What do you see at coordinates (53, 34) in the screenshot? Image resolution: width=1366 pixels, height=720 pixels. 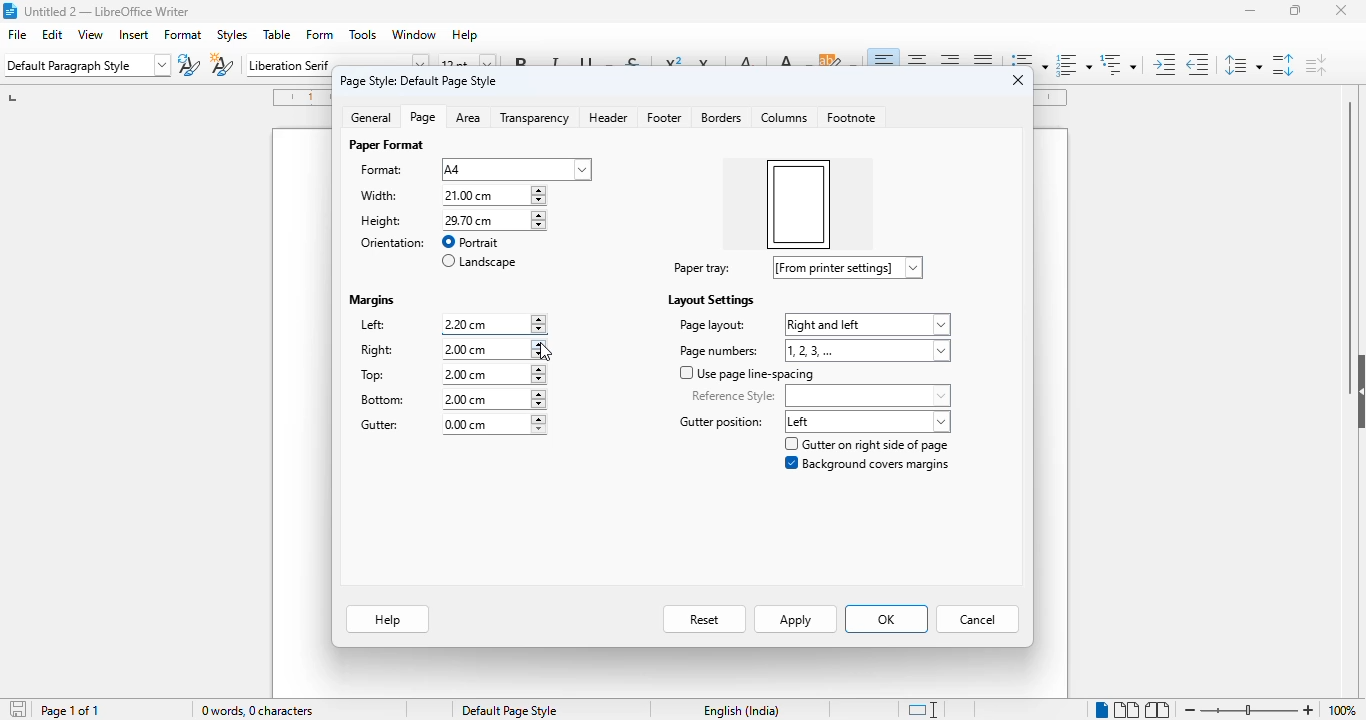 I see `edit` at bounding box center [53, 34].